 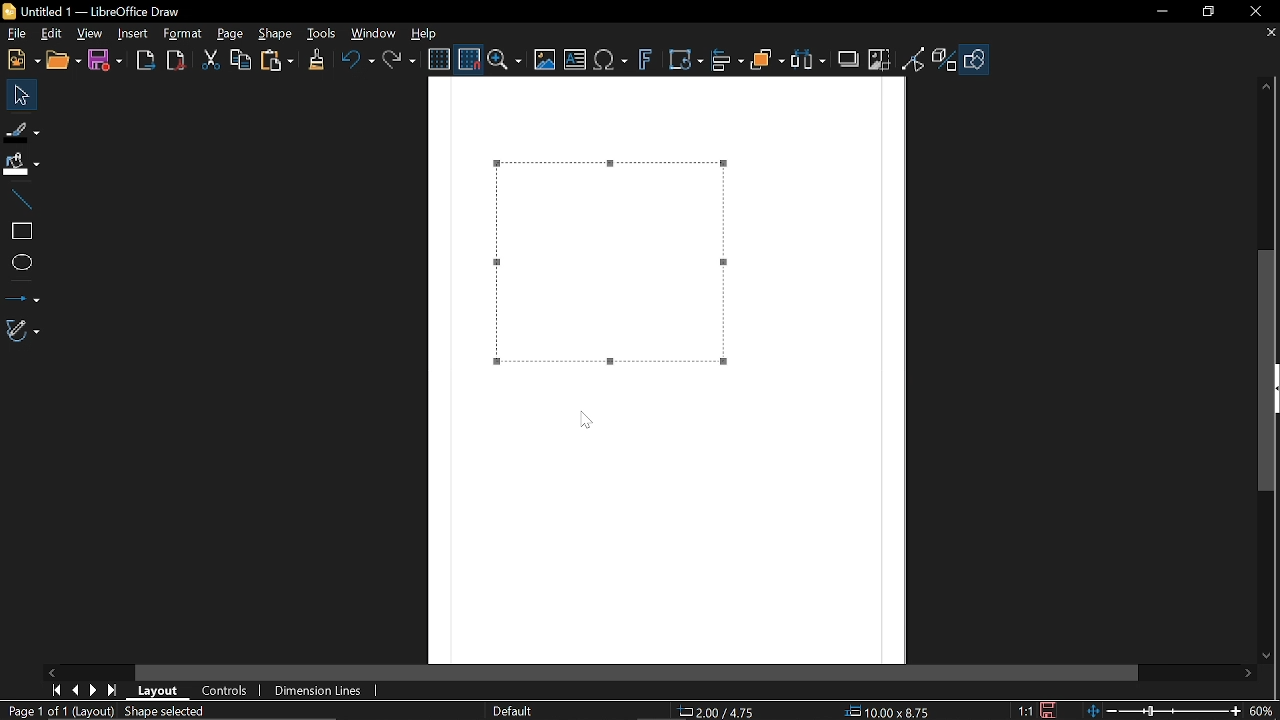 I want to click on insert text, so click(x=575, y=61).